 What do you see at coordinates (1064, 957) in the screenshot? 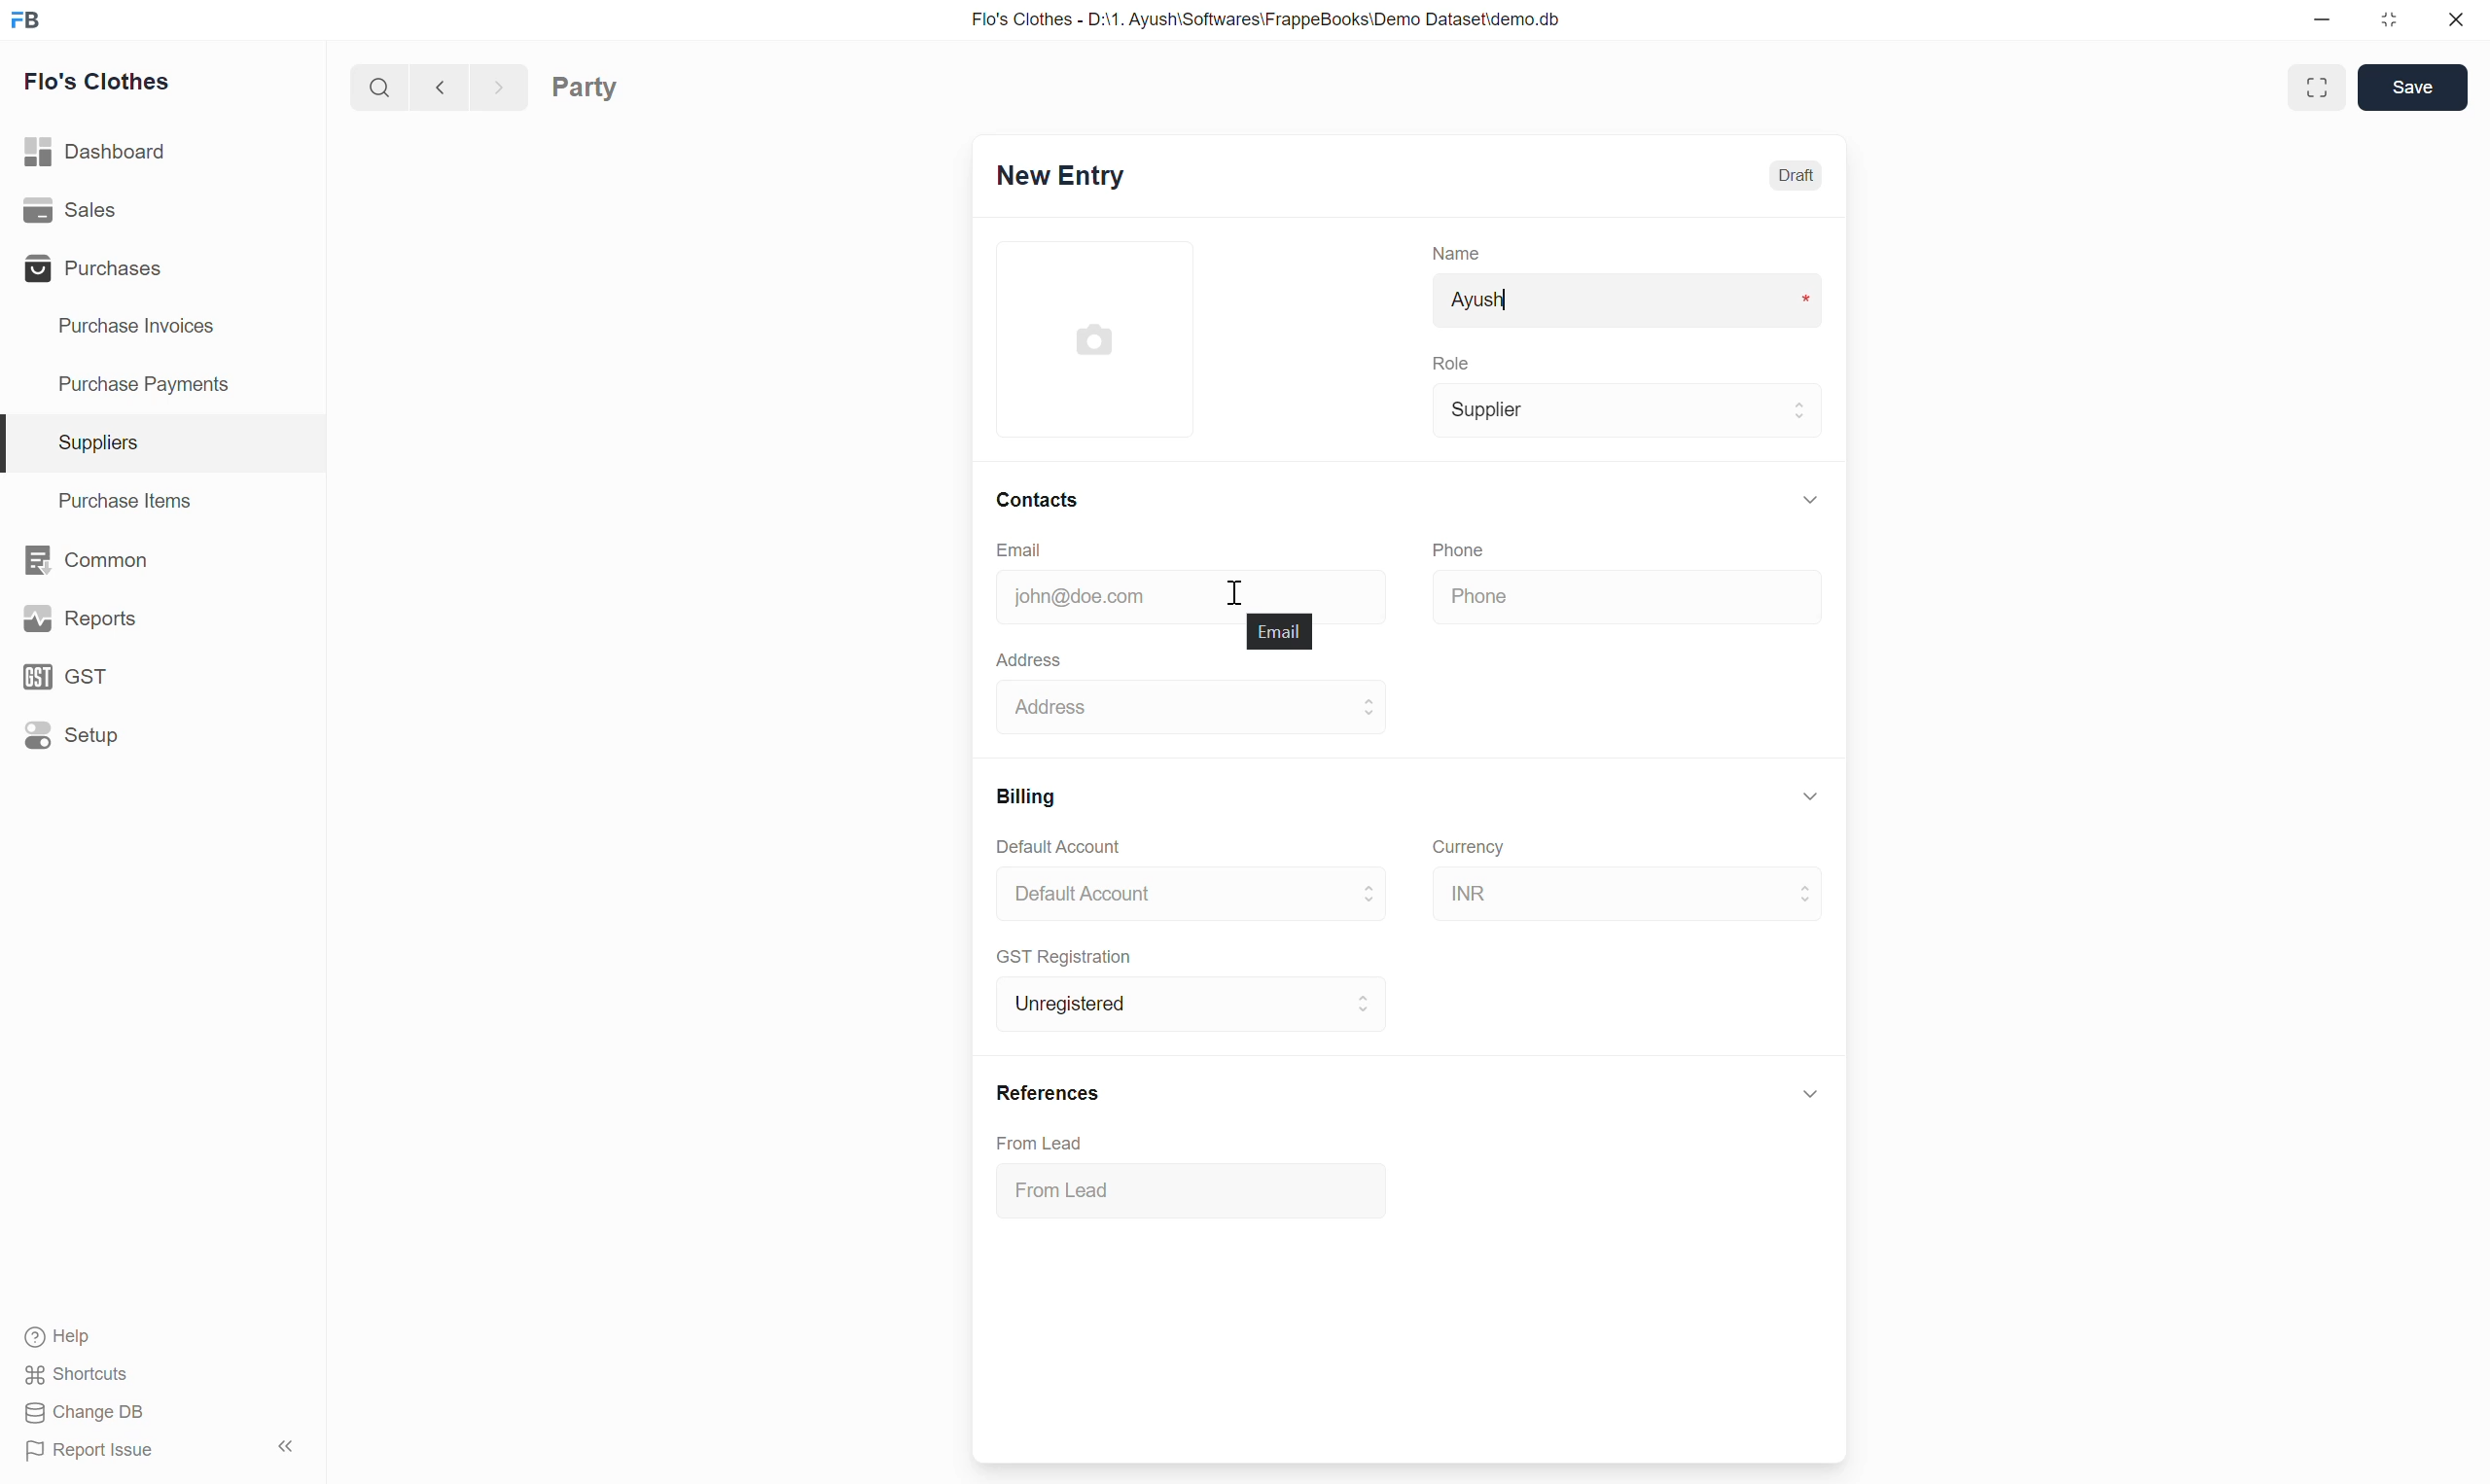
I see `GST Registration` at bounding box center [1064, 957].